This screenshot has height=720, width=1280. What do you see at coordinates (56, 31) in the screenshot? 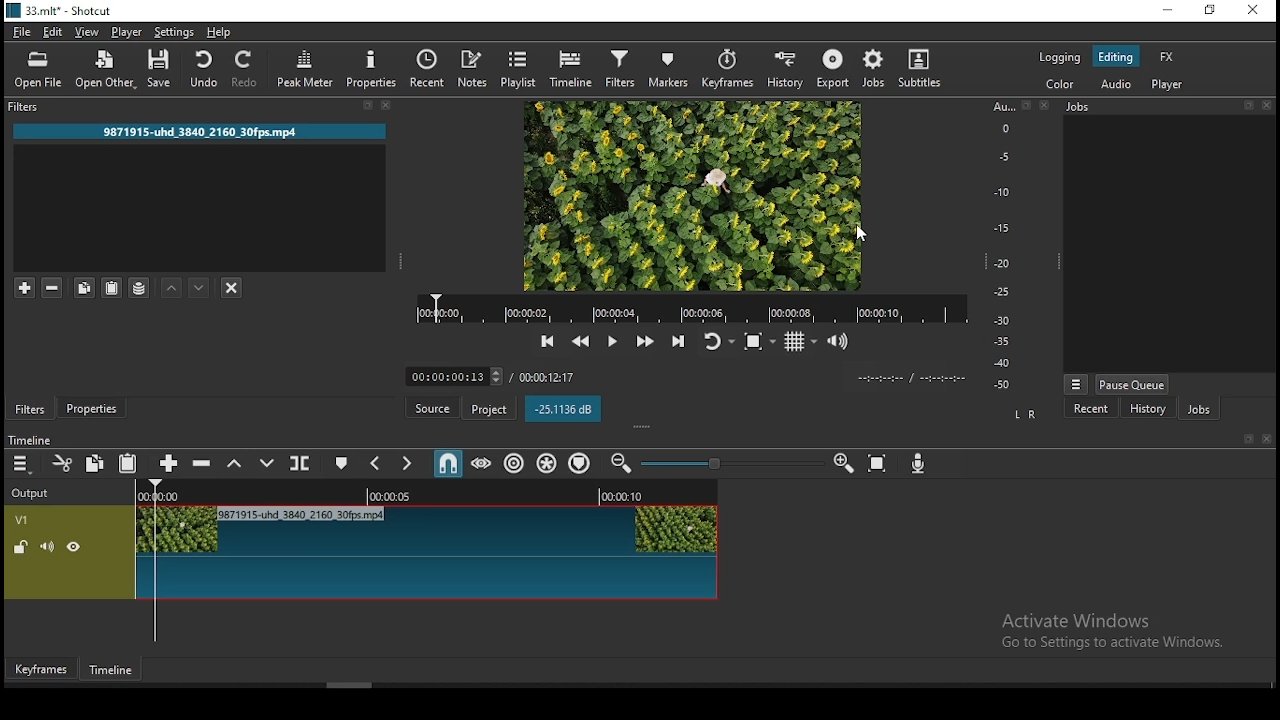
I see `edit` at bounding box center [56, 31].